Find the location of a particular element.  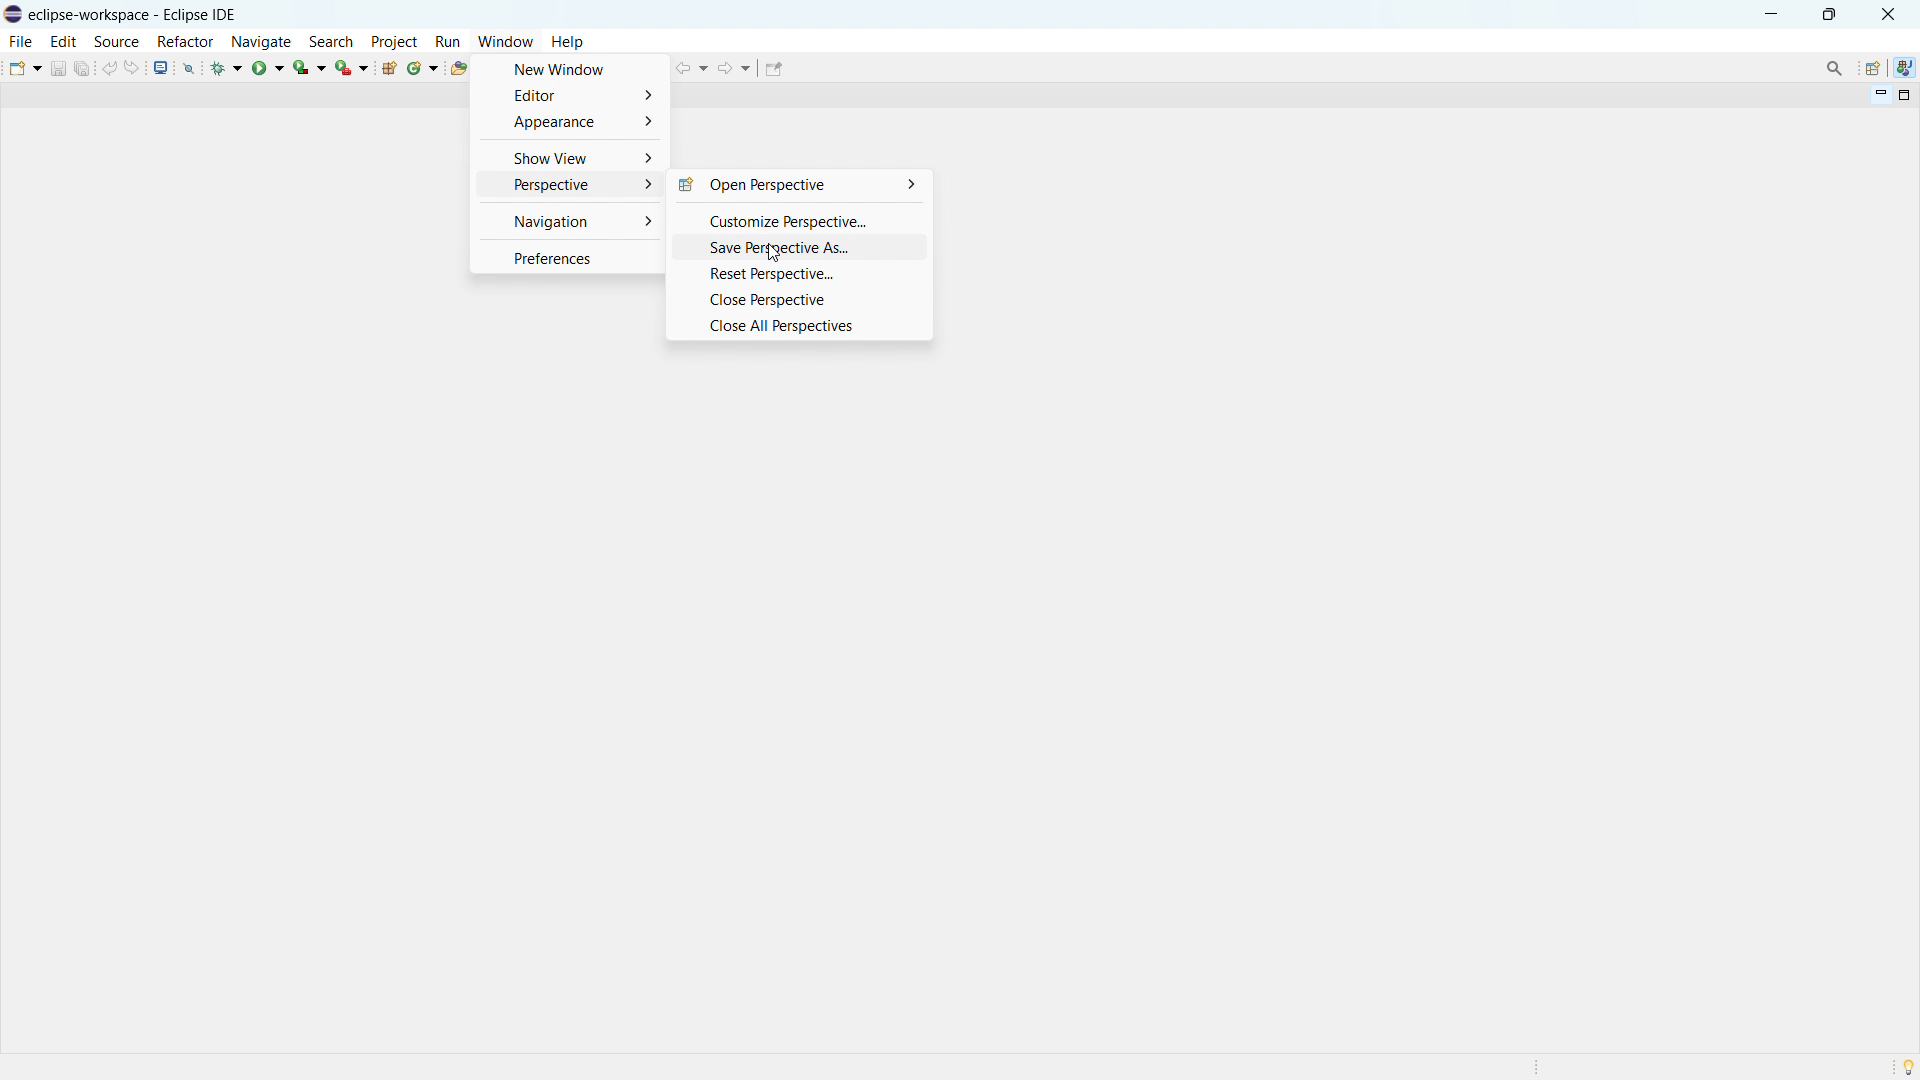

coverage is located at coordinates (310, 66).